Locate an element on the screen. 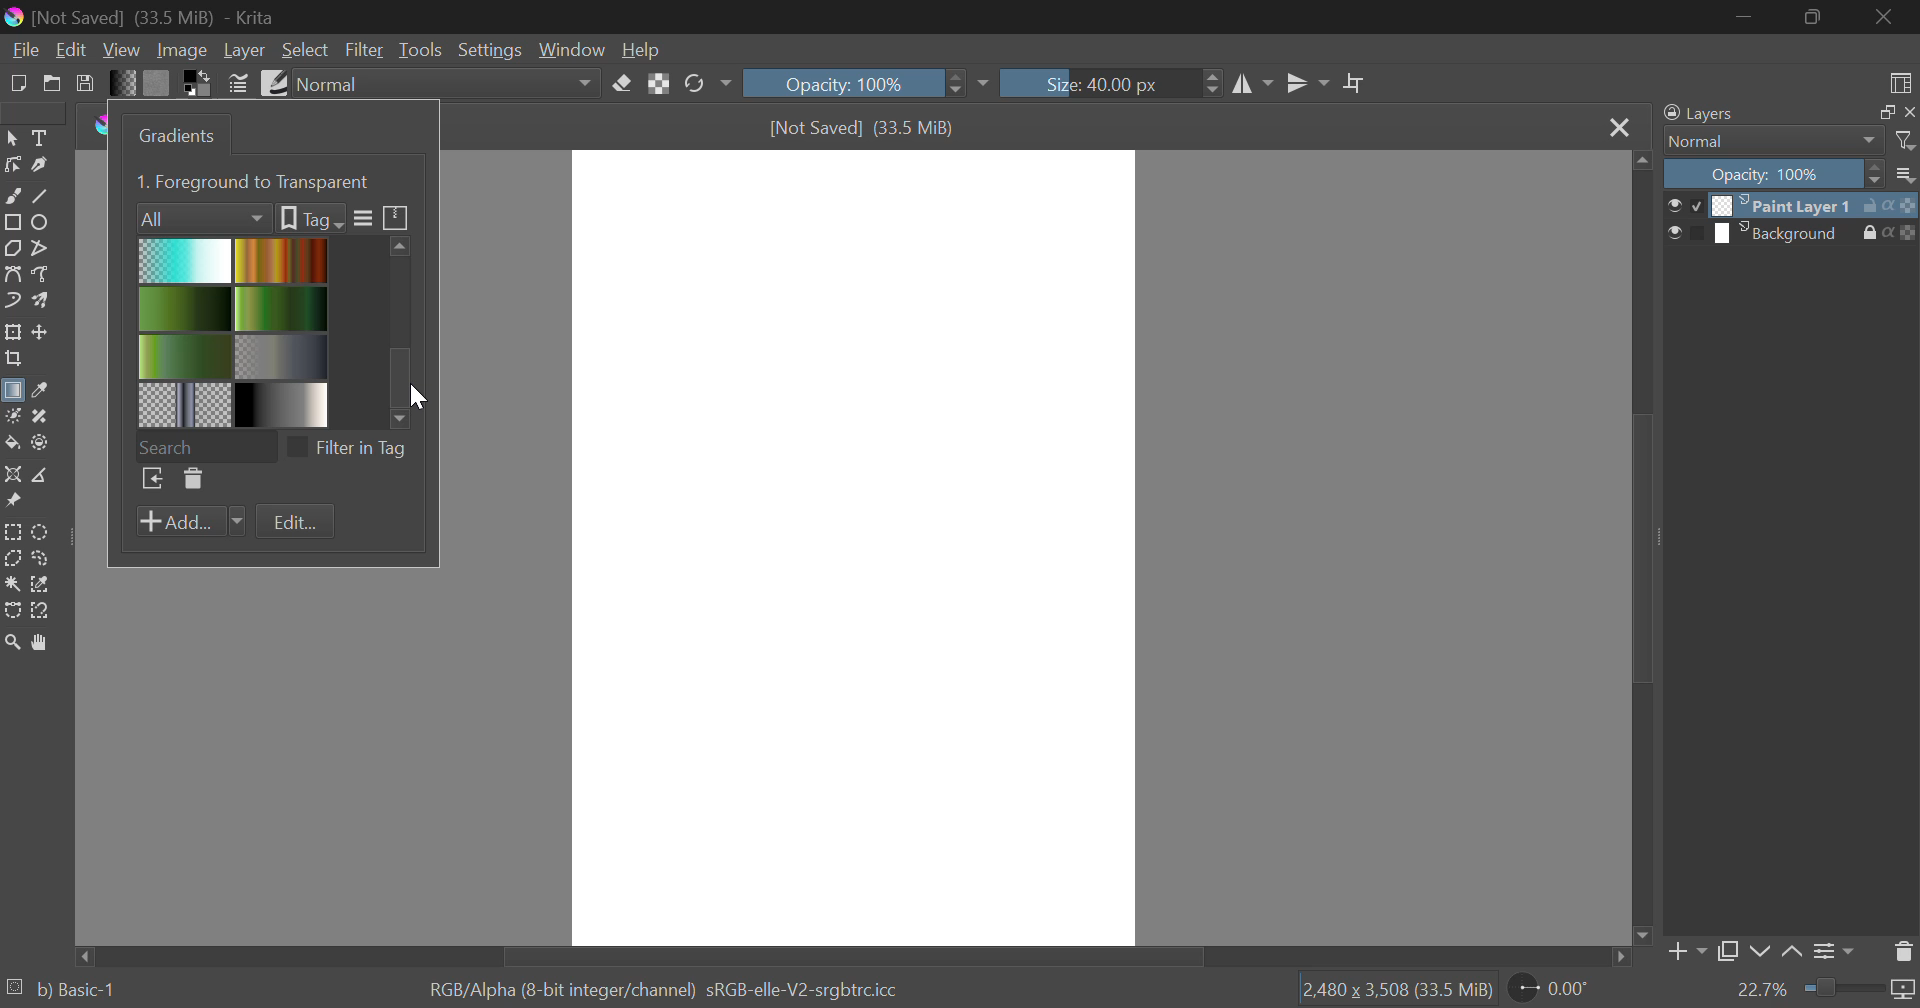 This screenshot has width=1920, height=1008. Delete Layer is located at coordinates (1904, 950).